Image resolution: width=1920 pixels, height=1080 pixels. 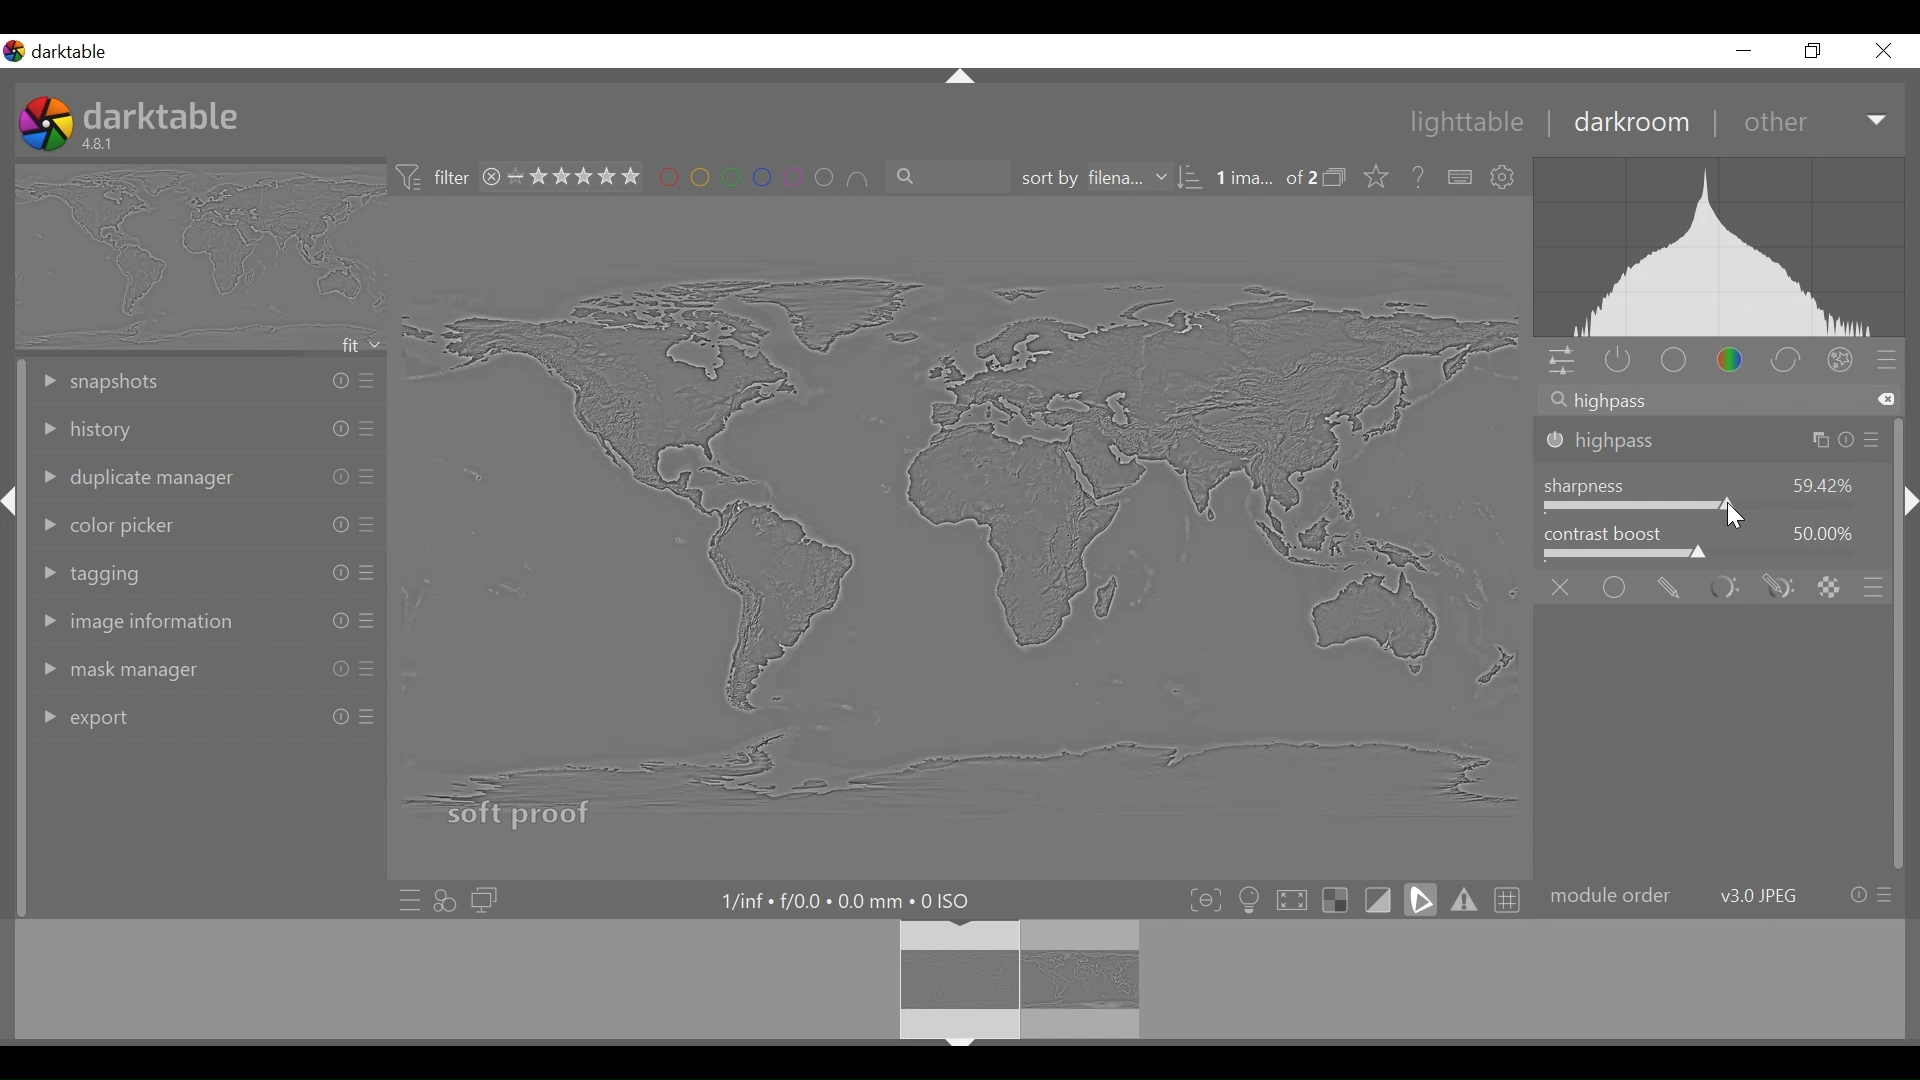 What do you see at coordinates (1263, 178) in the screenshot?
I see `1 ima... of 2` at bounding box center [1263, 178].